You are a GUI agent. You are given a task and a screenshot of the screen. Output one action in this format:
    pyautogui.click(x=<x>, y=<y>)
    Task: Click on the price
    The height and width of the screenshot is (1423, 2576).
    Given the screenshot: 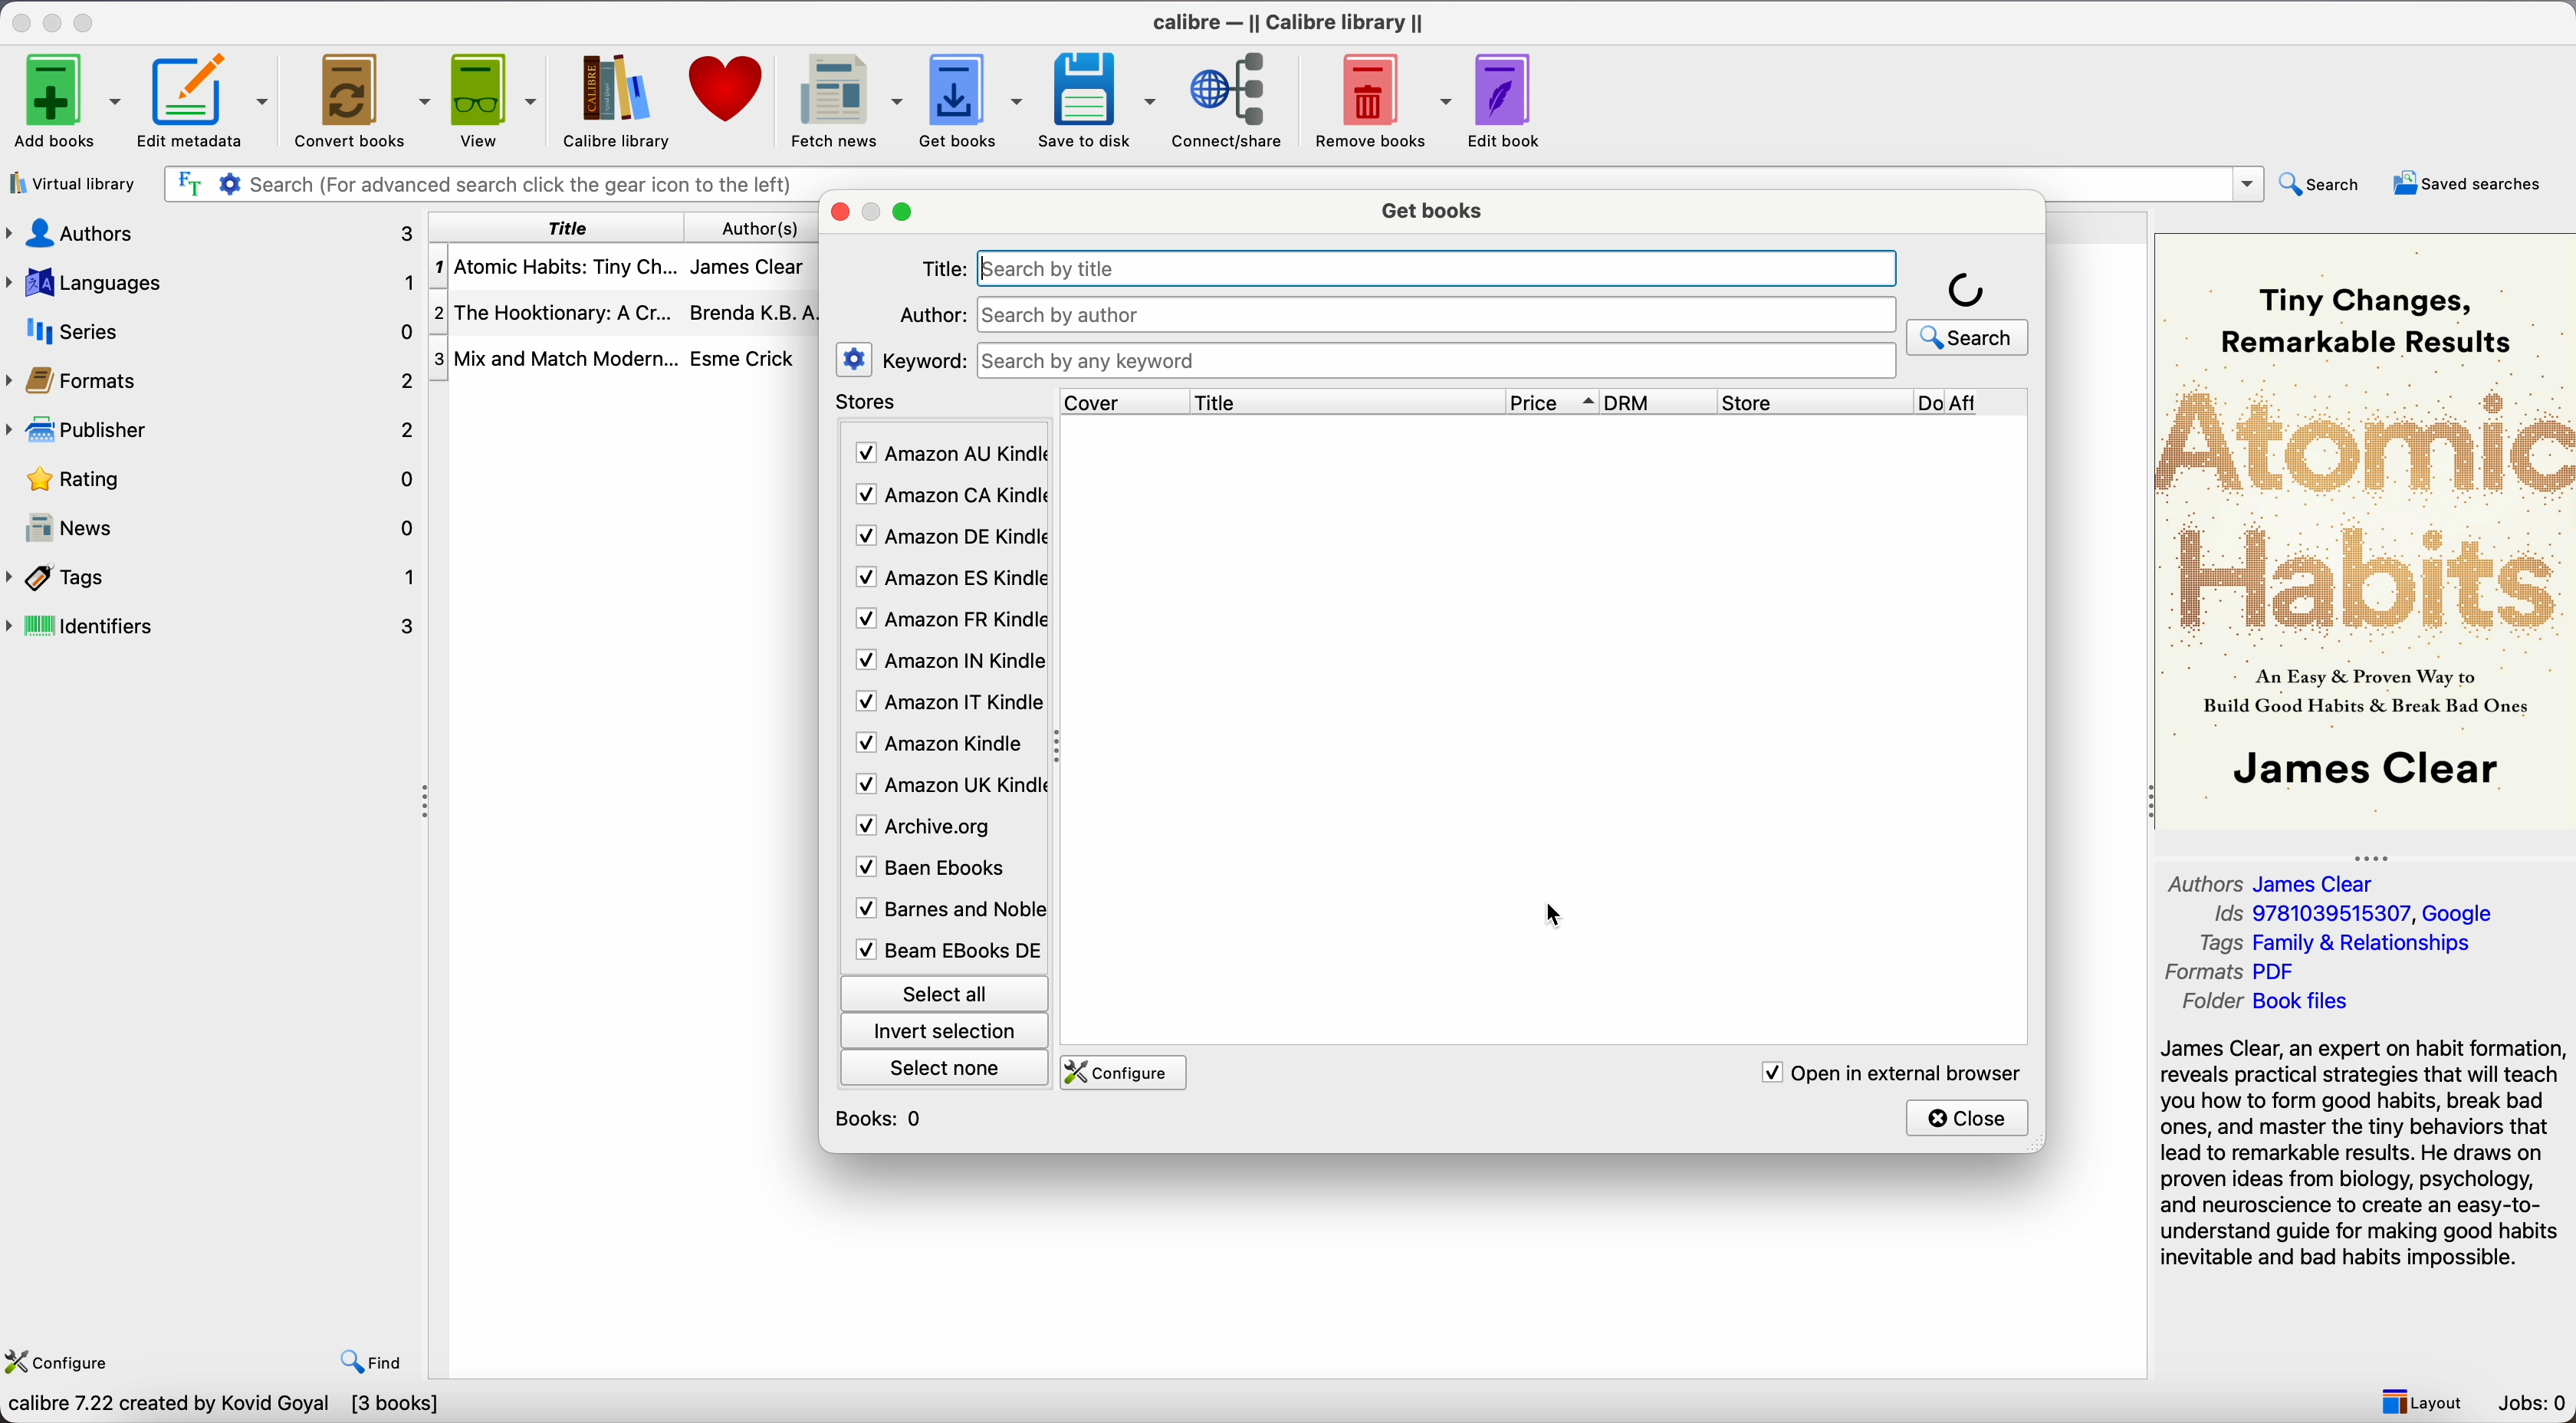 What is the action you would take?
    pyautogui.click(x=1555, y=403)
    